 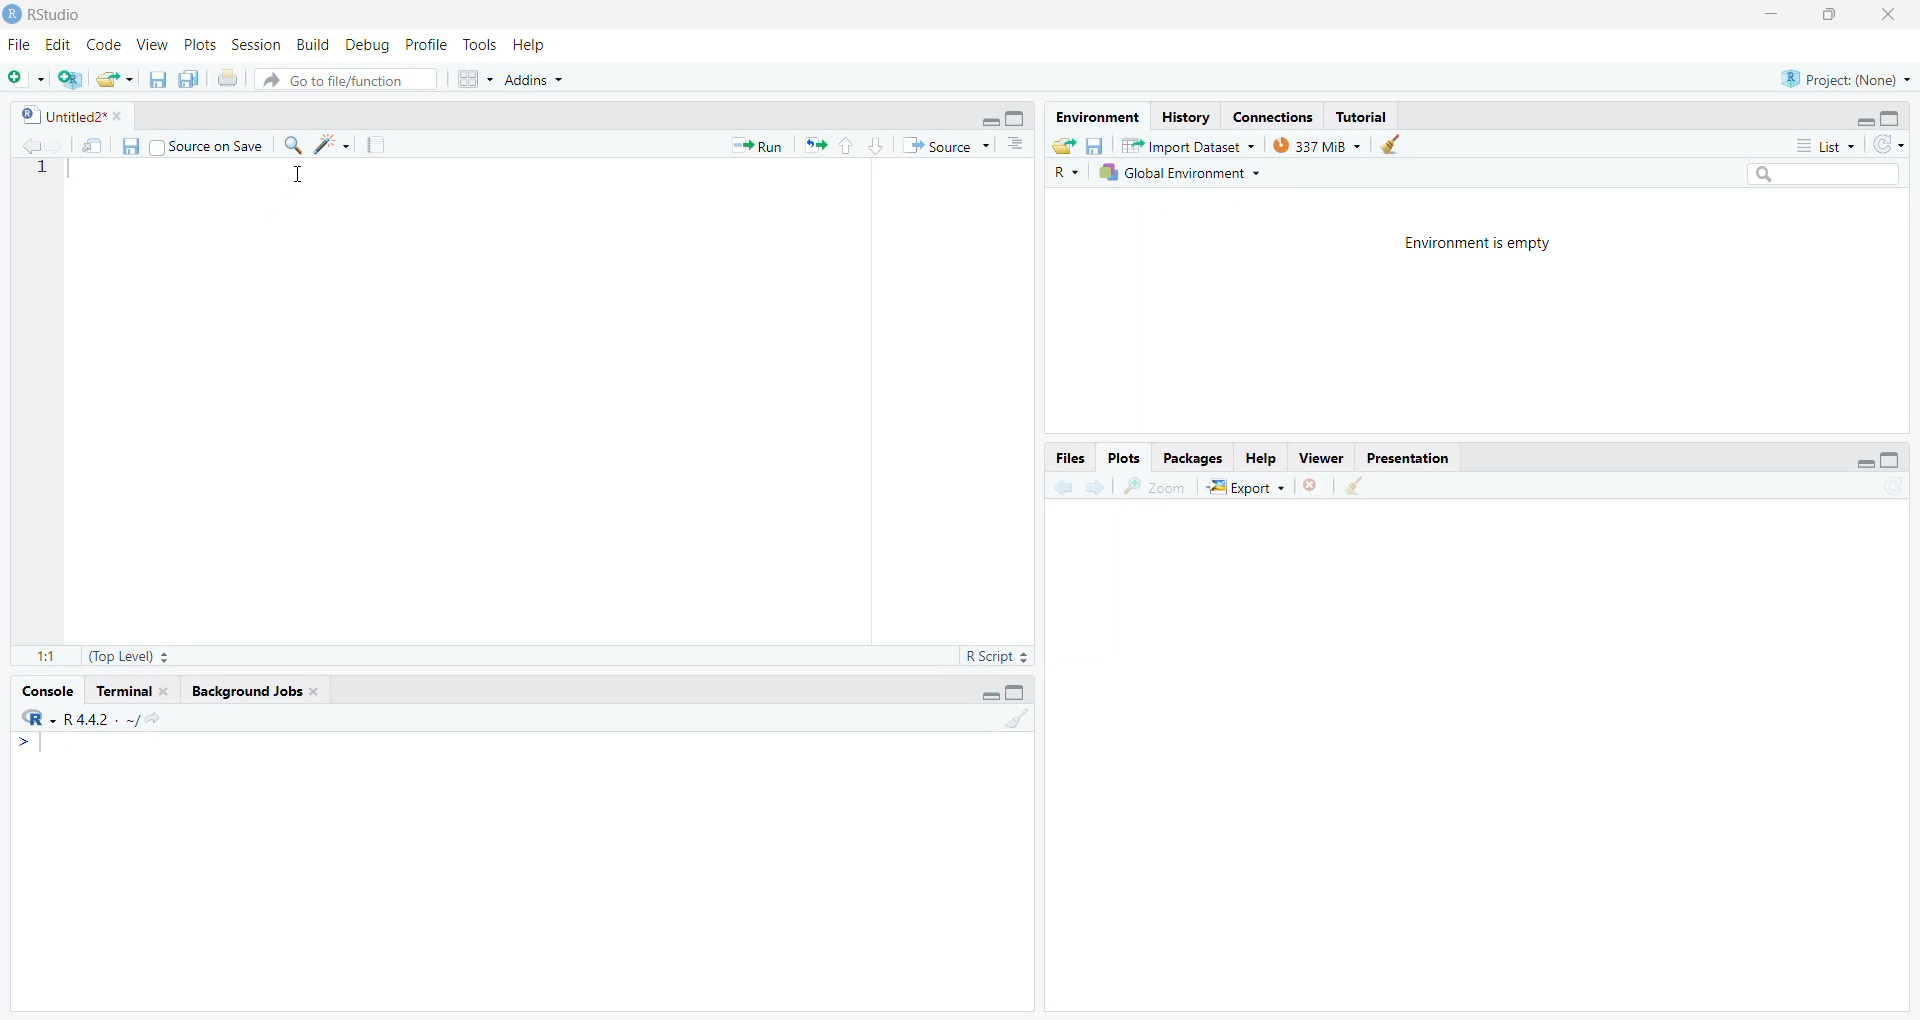 What do you see at coordinates (1367, 117) in the screenshot?
I see `Tutorial` at bounding box center [1367, 117].